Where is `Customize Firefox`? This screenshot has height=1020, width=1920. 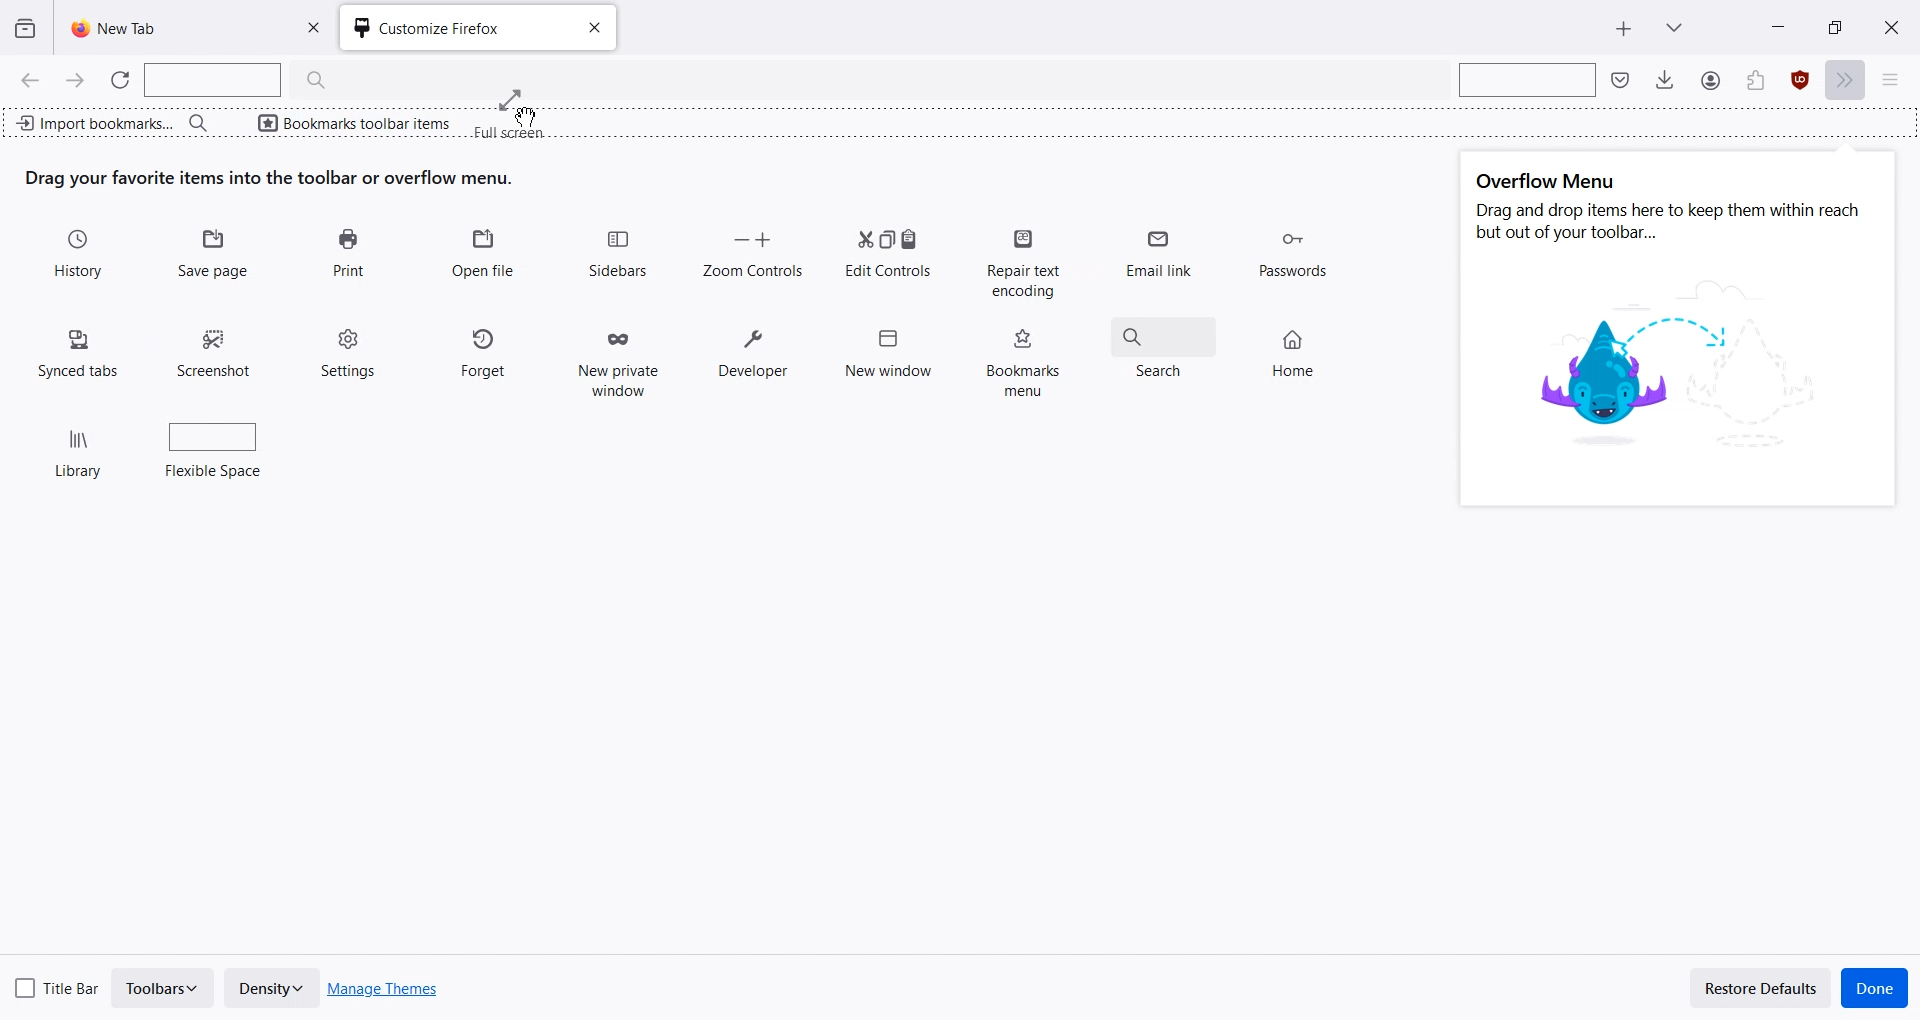 Customize Firefox is located at coordinates (445, 28).